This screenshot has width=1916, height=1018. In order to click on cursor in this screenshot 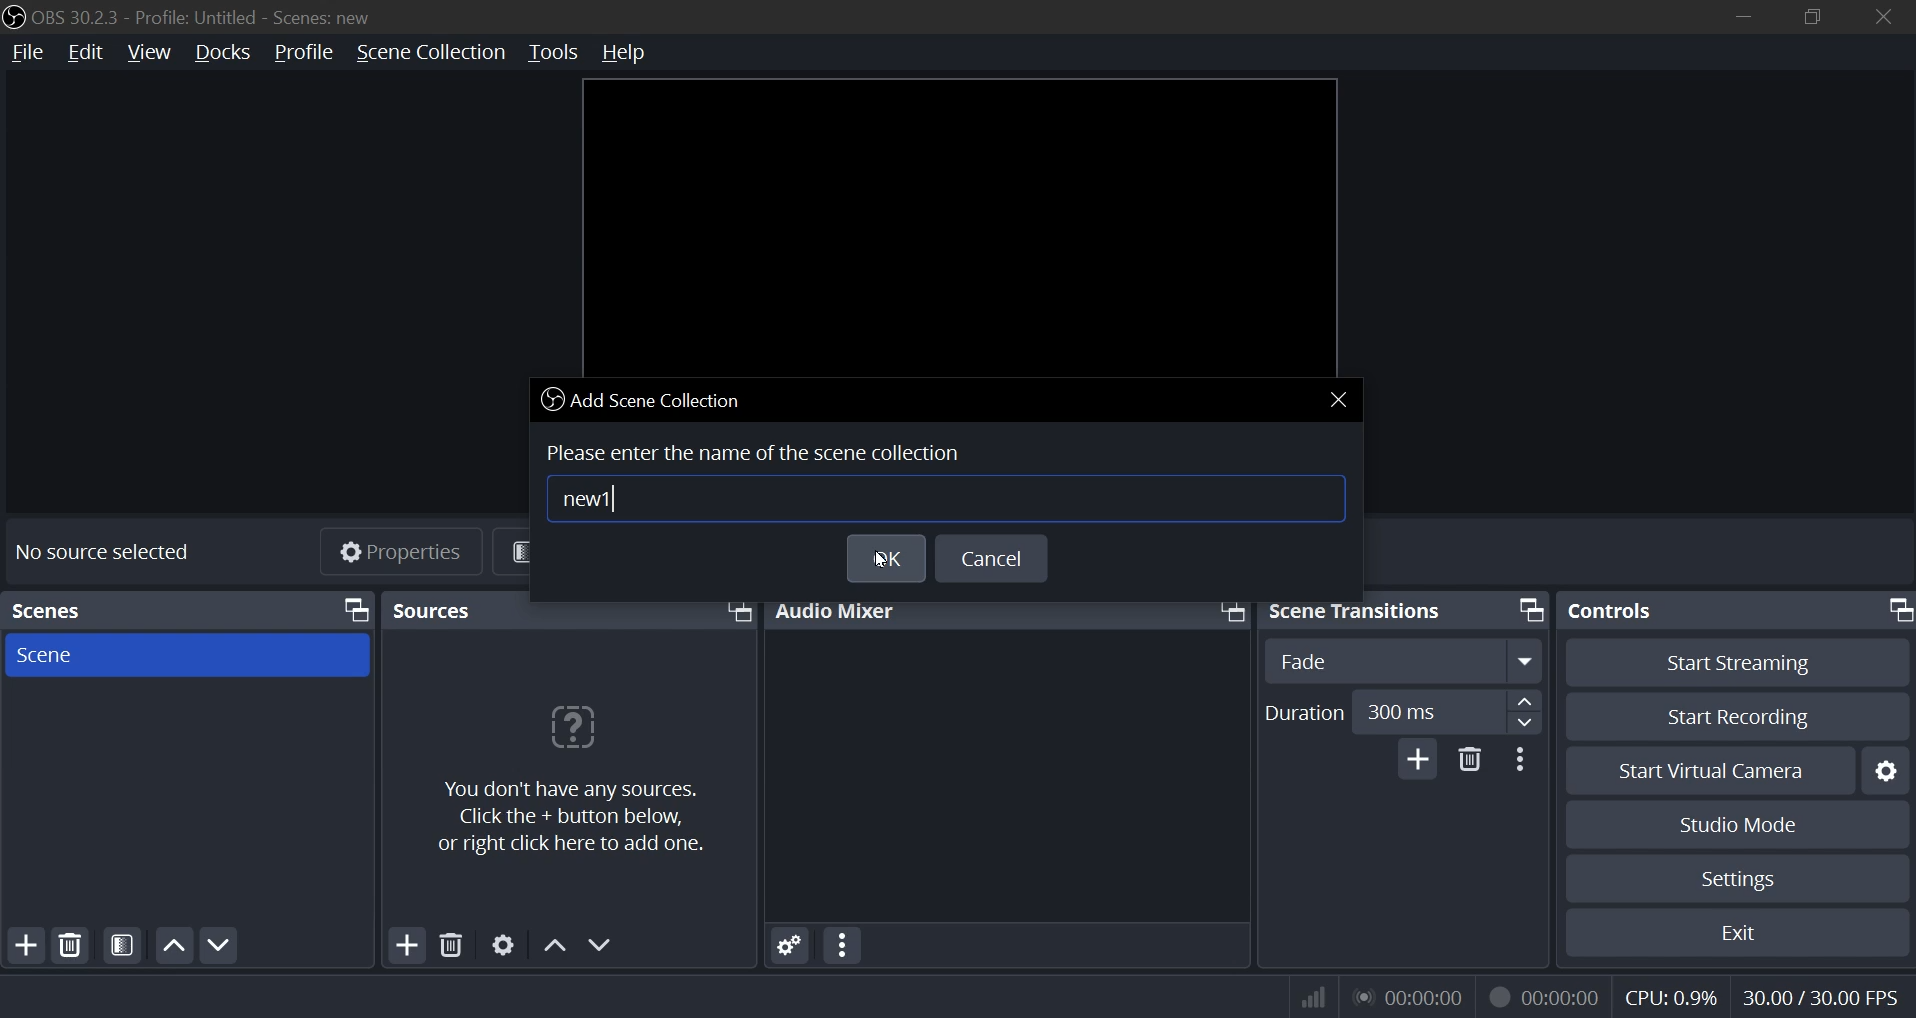, I will do `click(880, 560)`.